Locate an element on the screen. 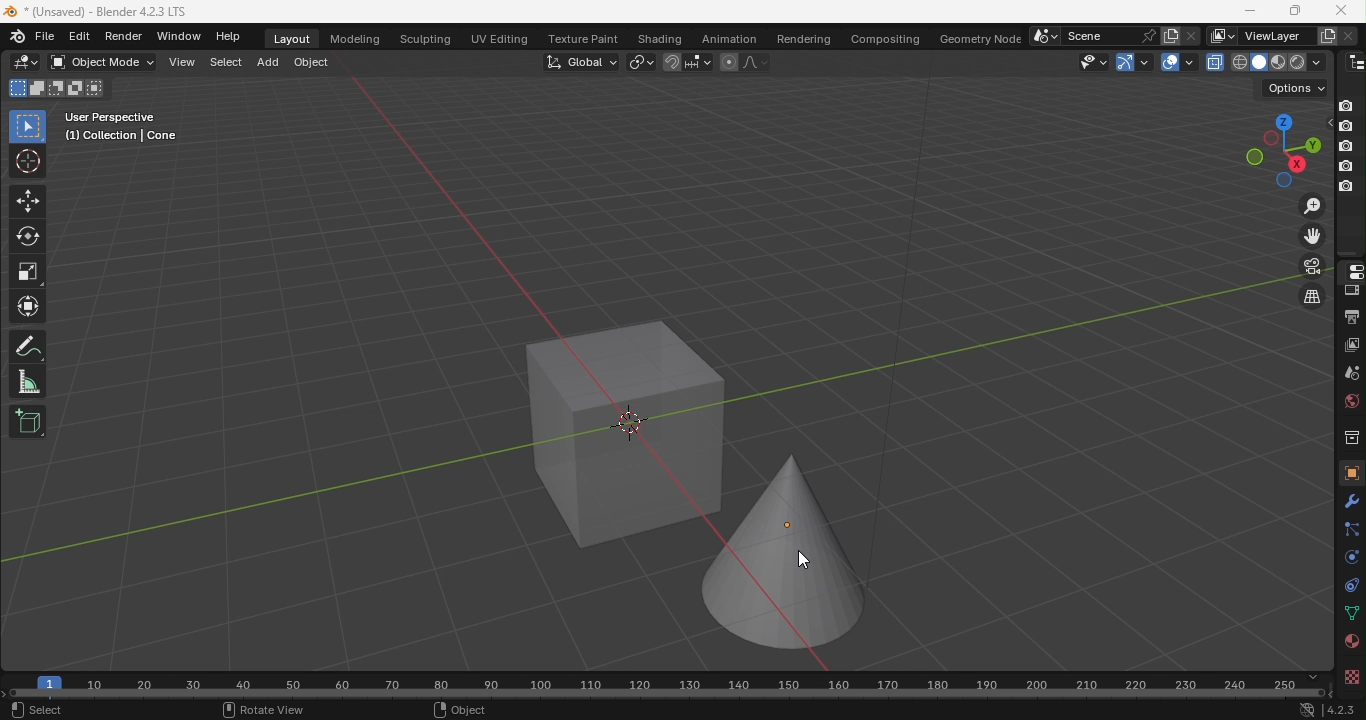 The height and width of the screenshot is (720, 1366). Collection is located at coordinates (1350, 436).